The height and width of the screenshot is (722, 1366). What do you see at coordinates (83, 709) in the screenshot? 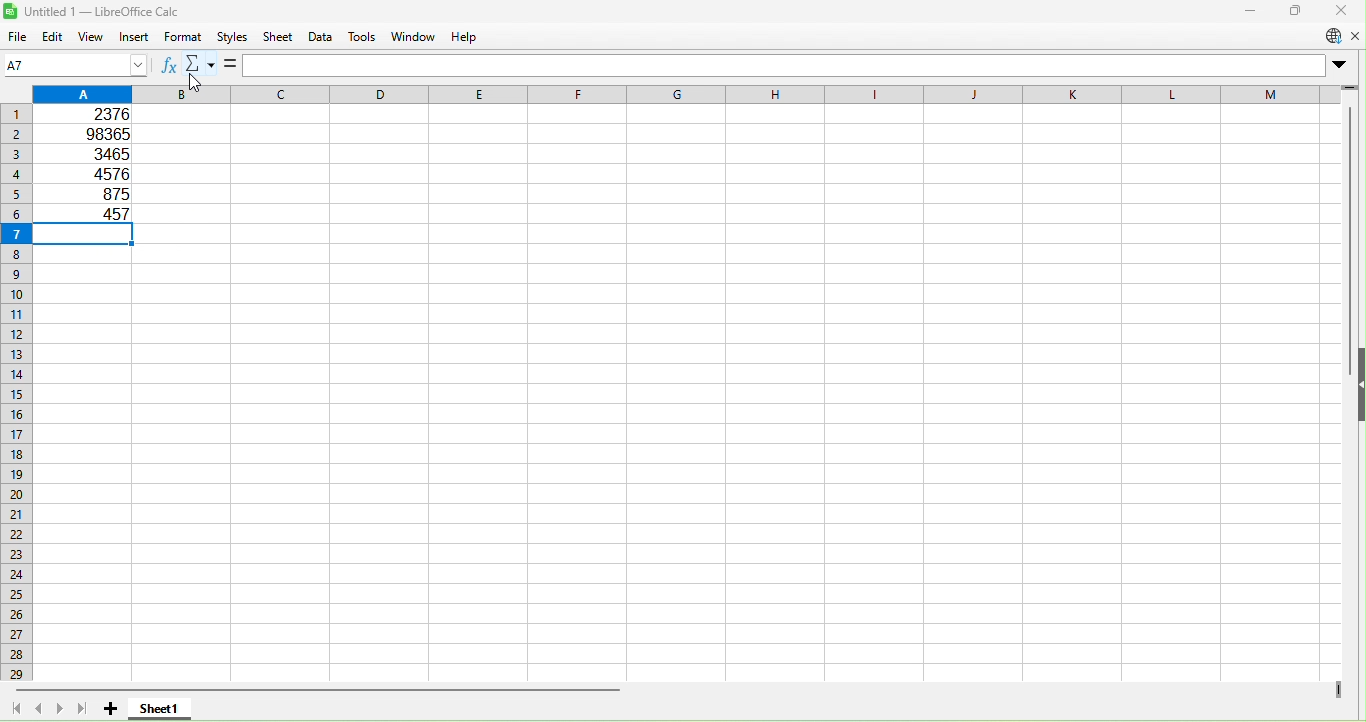
I see `Scroll to last sheet` at bounding box center [83, 709].